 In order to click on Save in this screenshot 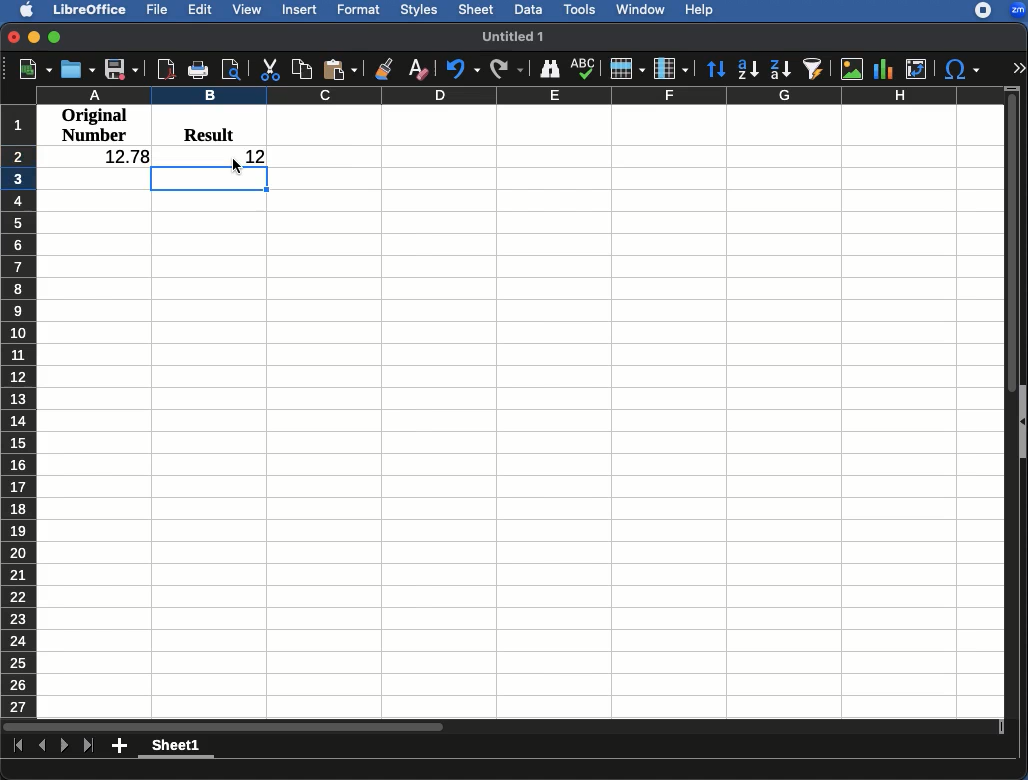, I will do `click(122, 70)`.